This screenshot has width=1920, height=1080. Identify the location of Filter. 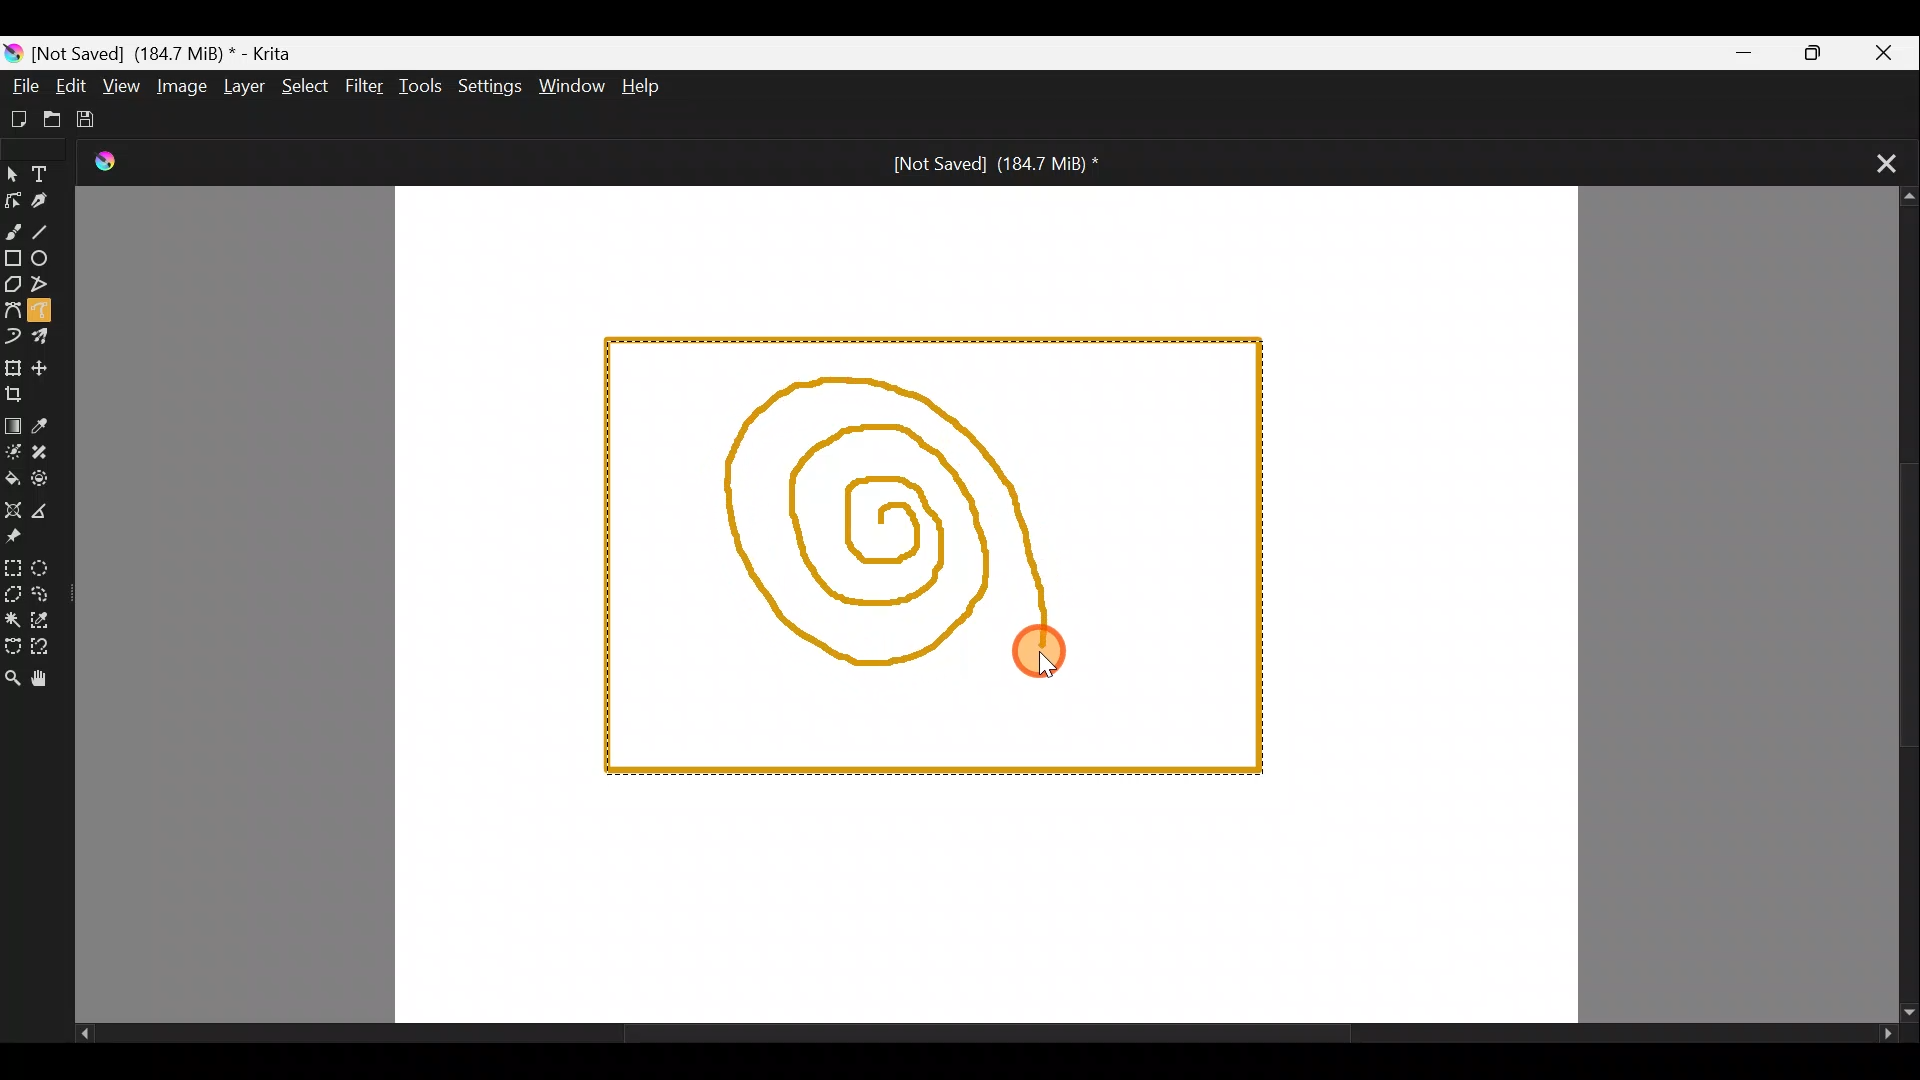
(364, 88).